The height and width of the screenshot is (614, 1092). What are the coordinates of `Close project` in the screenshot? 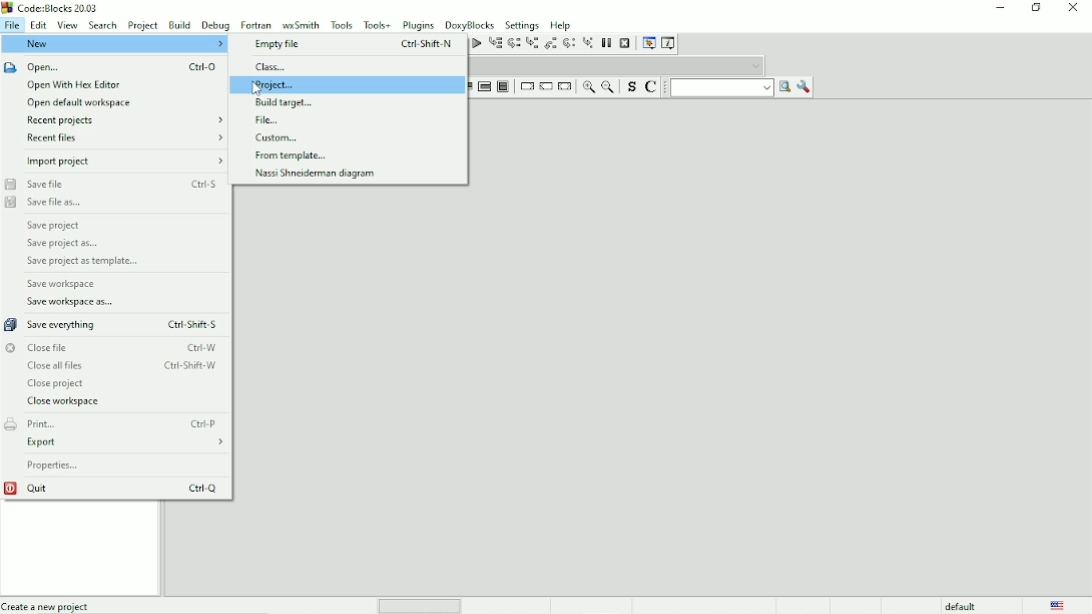 It's located at (57, 384).